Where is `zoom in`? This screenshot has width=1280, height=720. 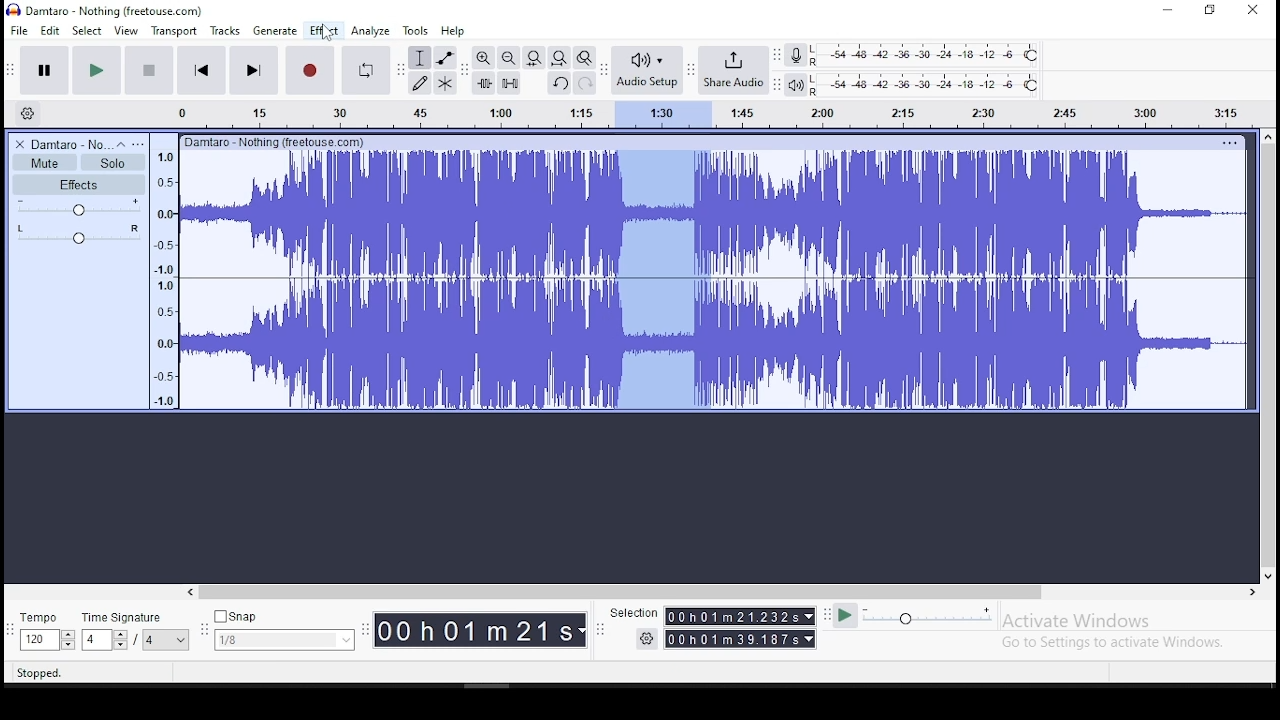
zoom in is located at coordinates (484, 57).